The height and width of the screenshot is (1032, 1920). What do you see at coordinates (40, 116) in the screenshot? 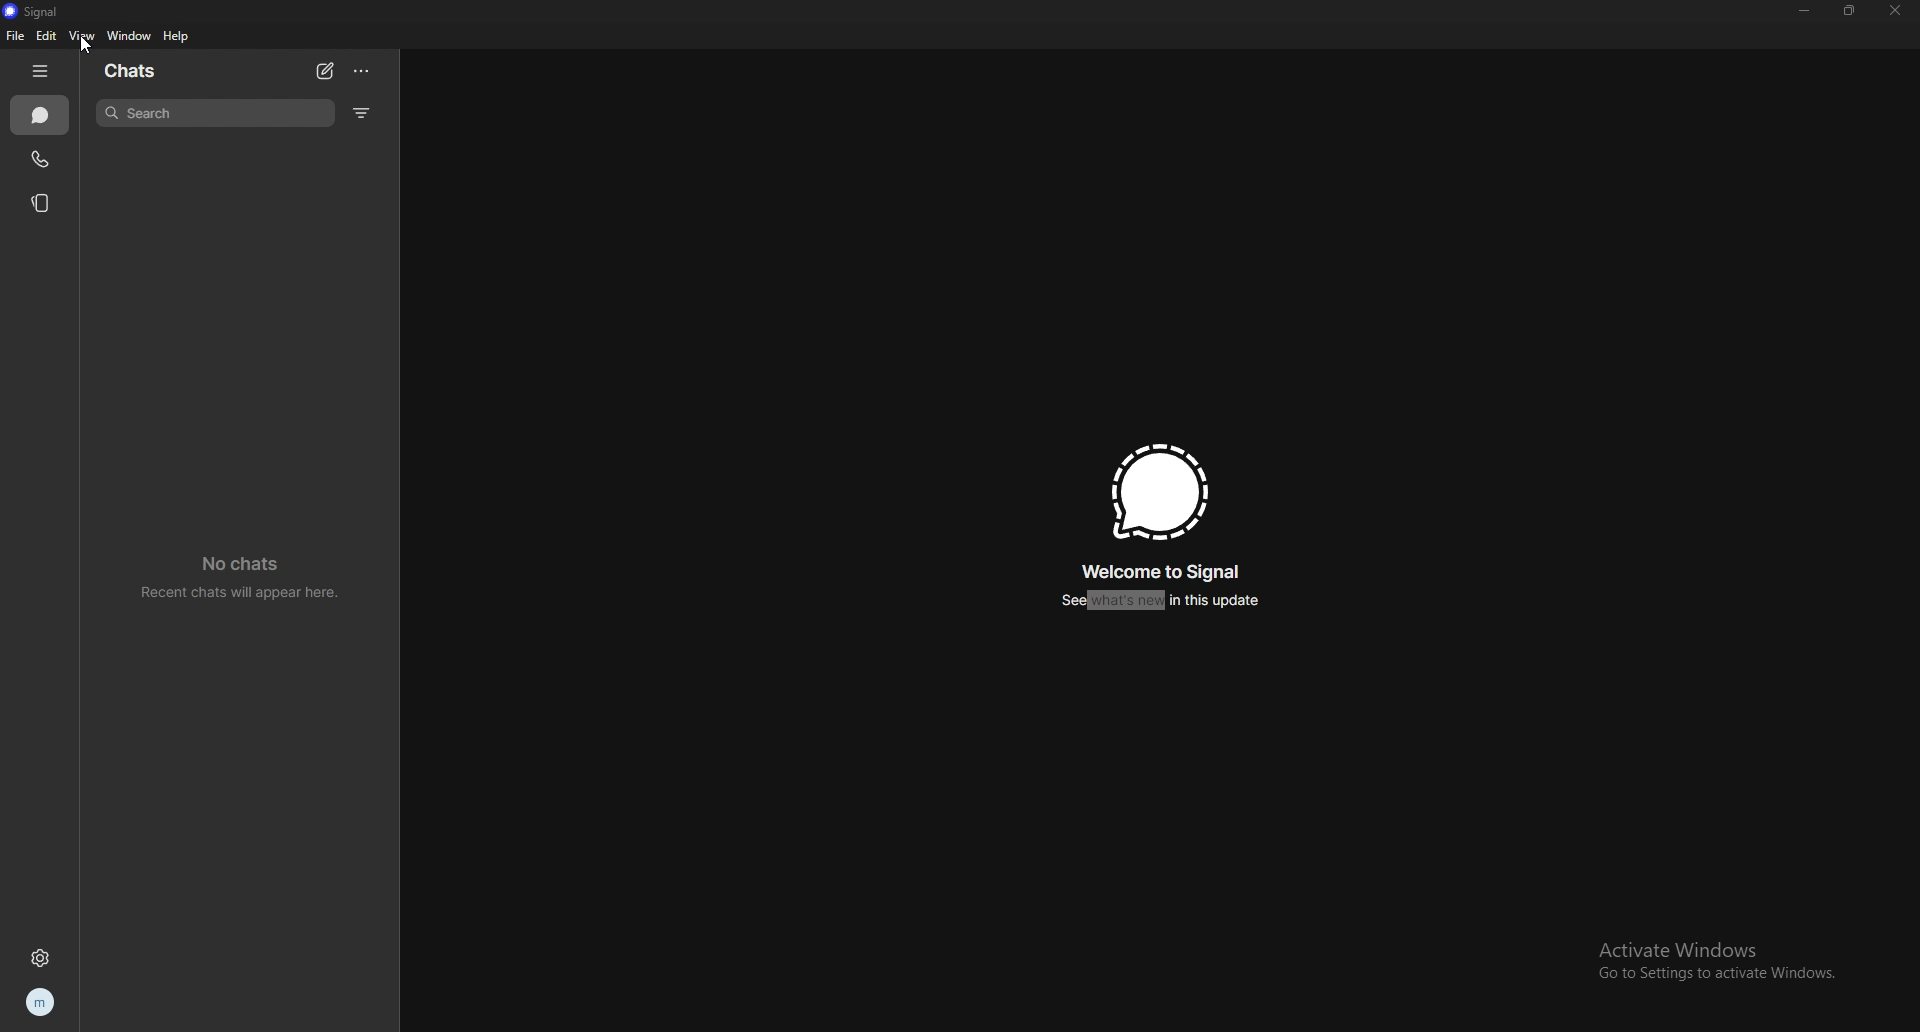
I see `chats` at bounding box center [40, 116].